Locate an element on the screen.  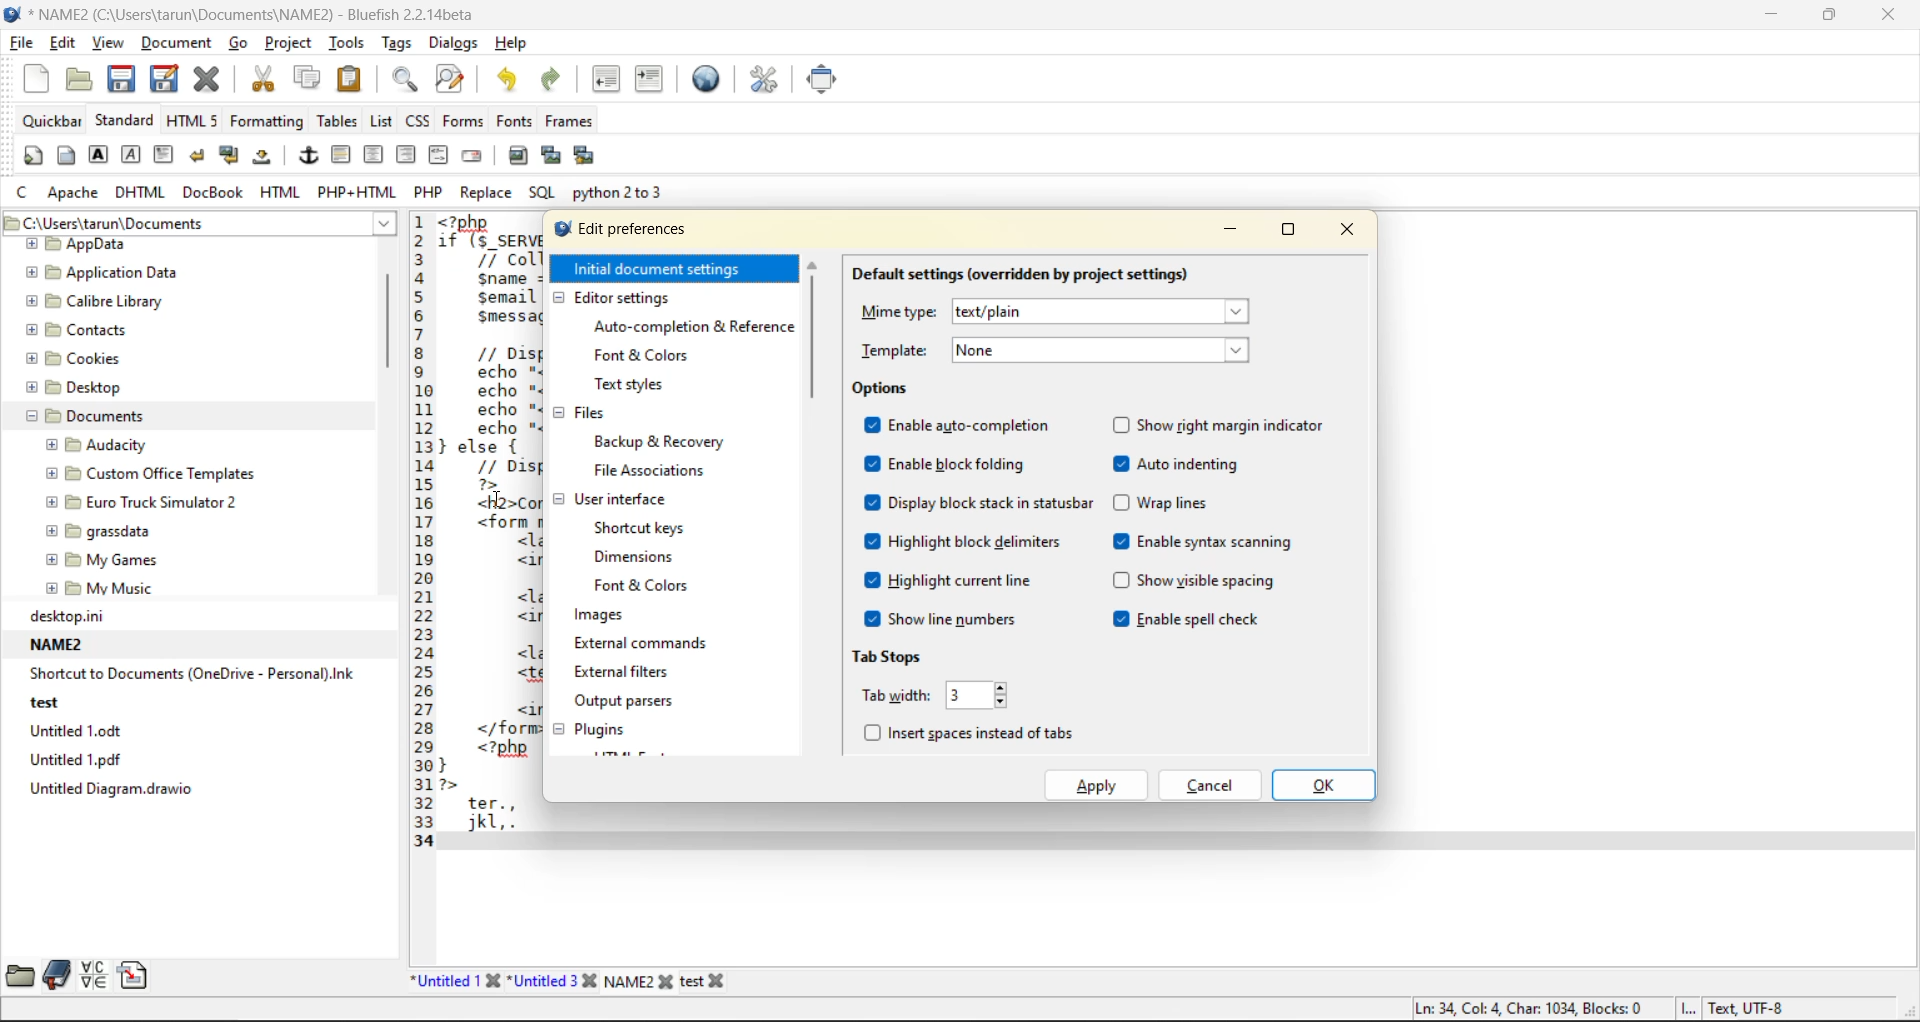
grassdata is located at coordinates (101, 530).